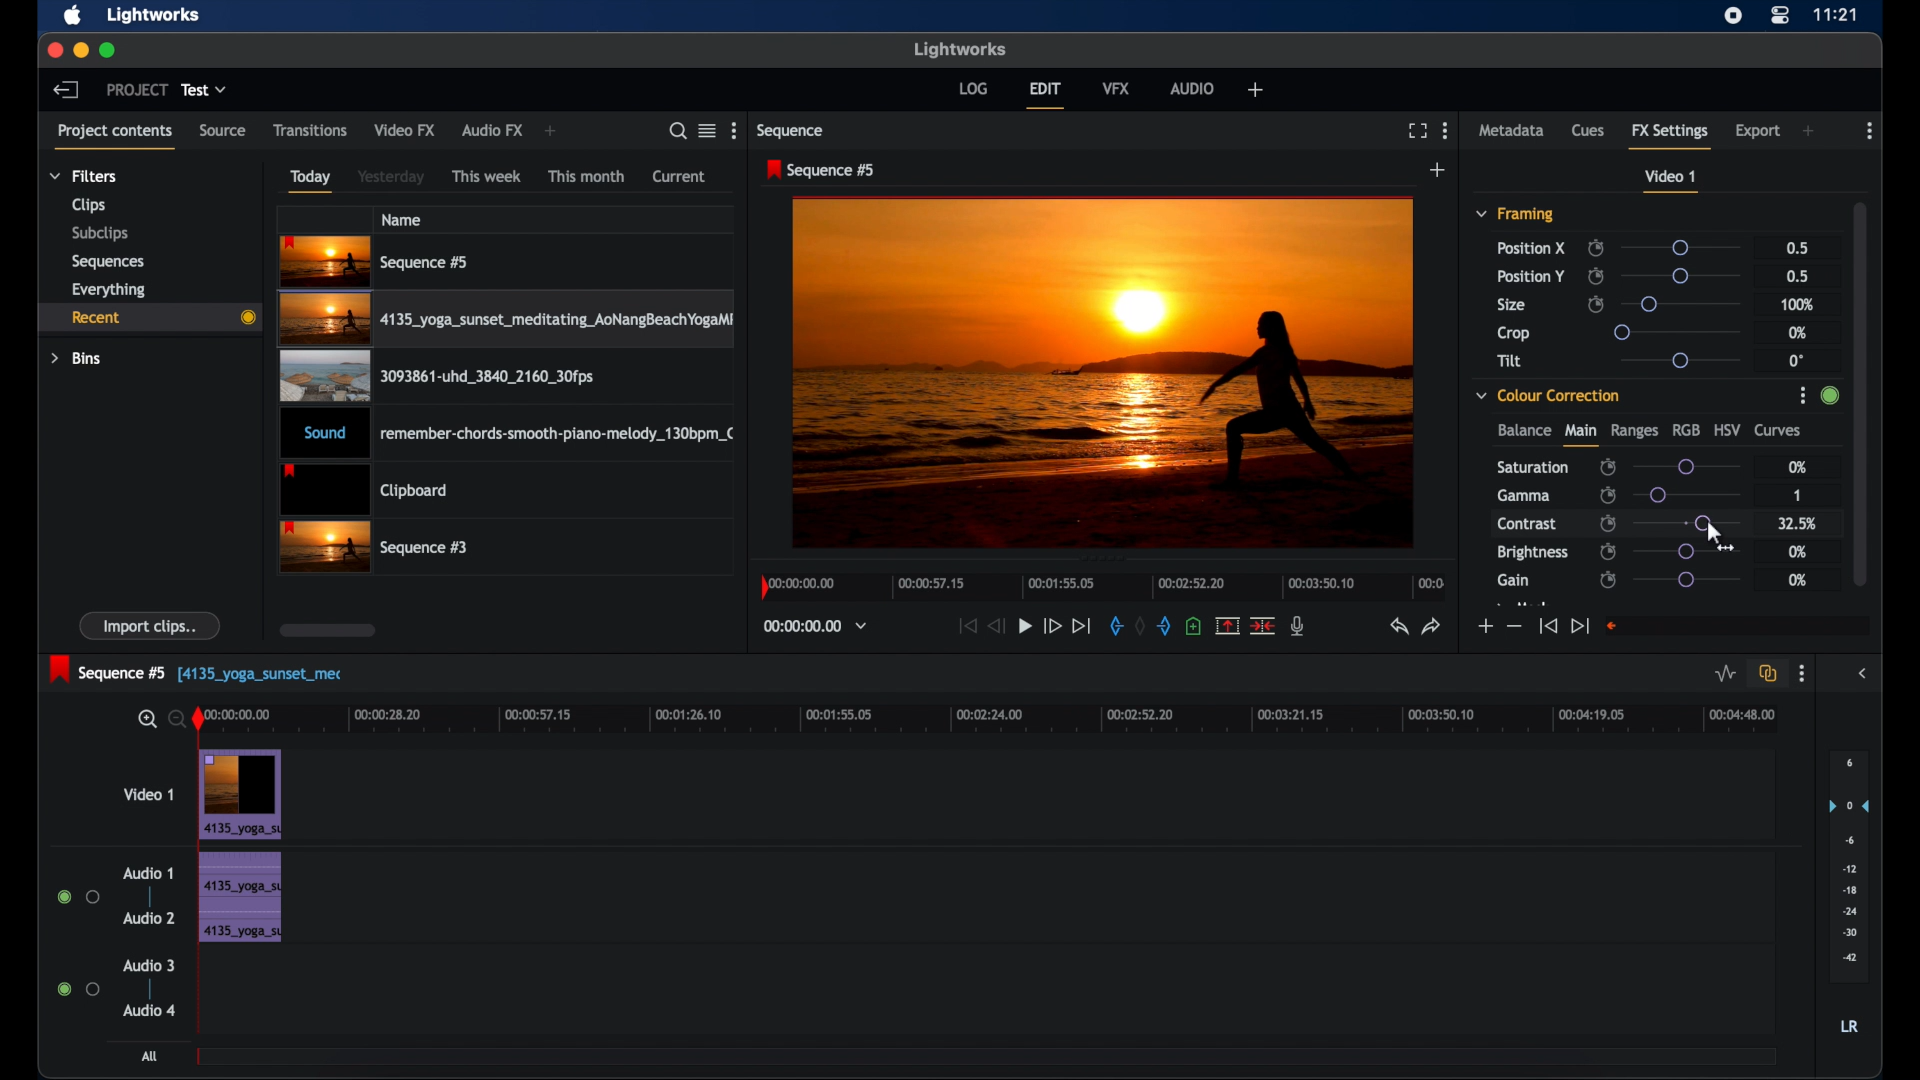 The height and width of the screenshot is (1080, 1920). I want to click on playhead, so click(199, 720).